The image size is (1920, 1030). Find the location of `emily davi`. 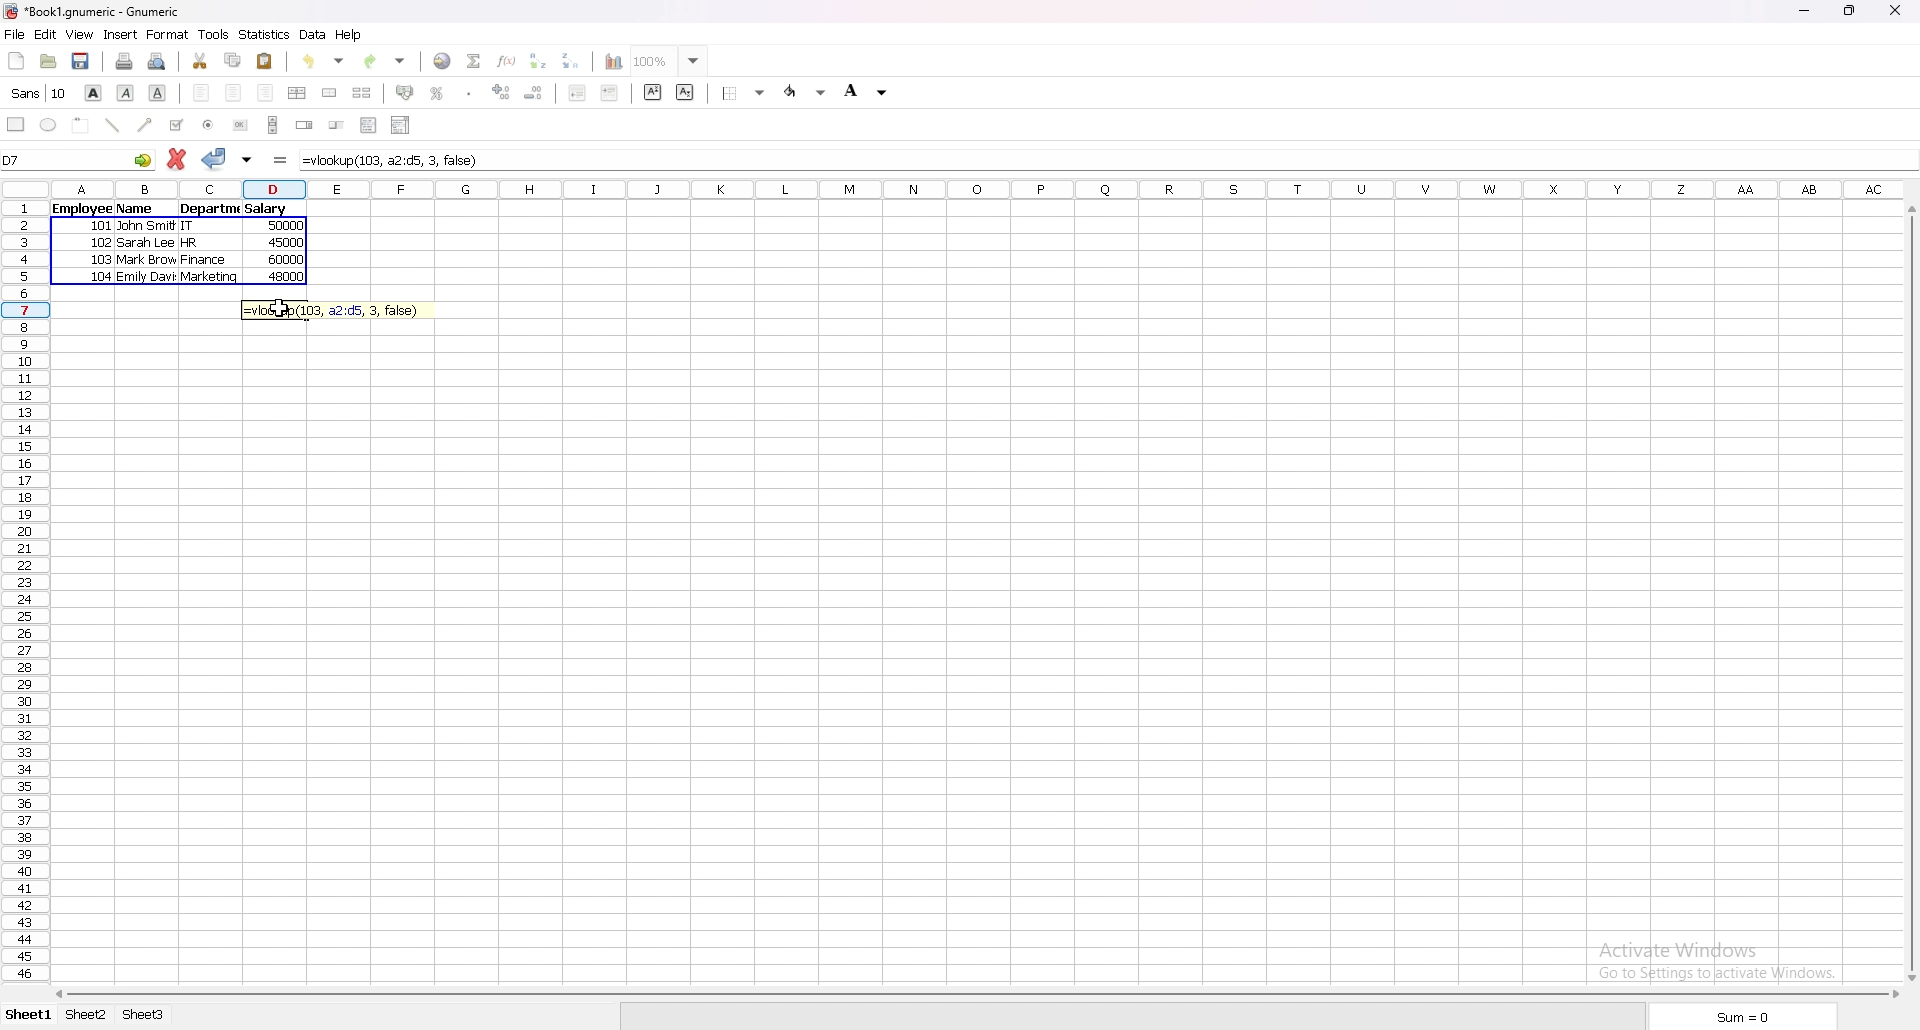

emily davi is located at coordinates (151, 278).